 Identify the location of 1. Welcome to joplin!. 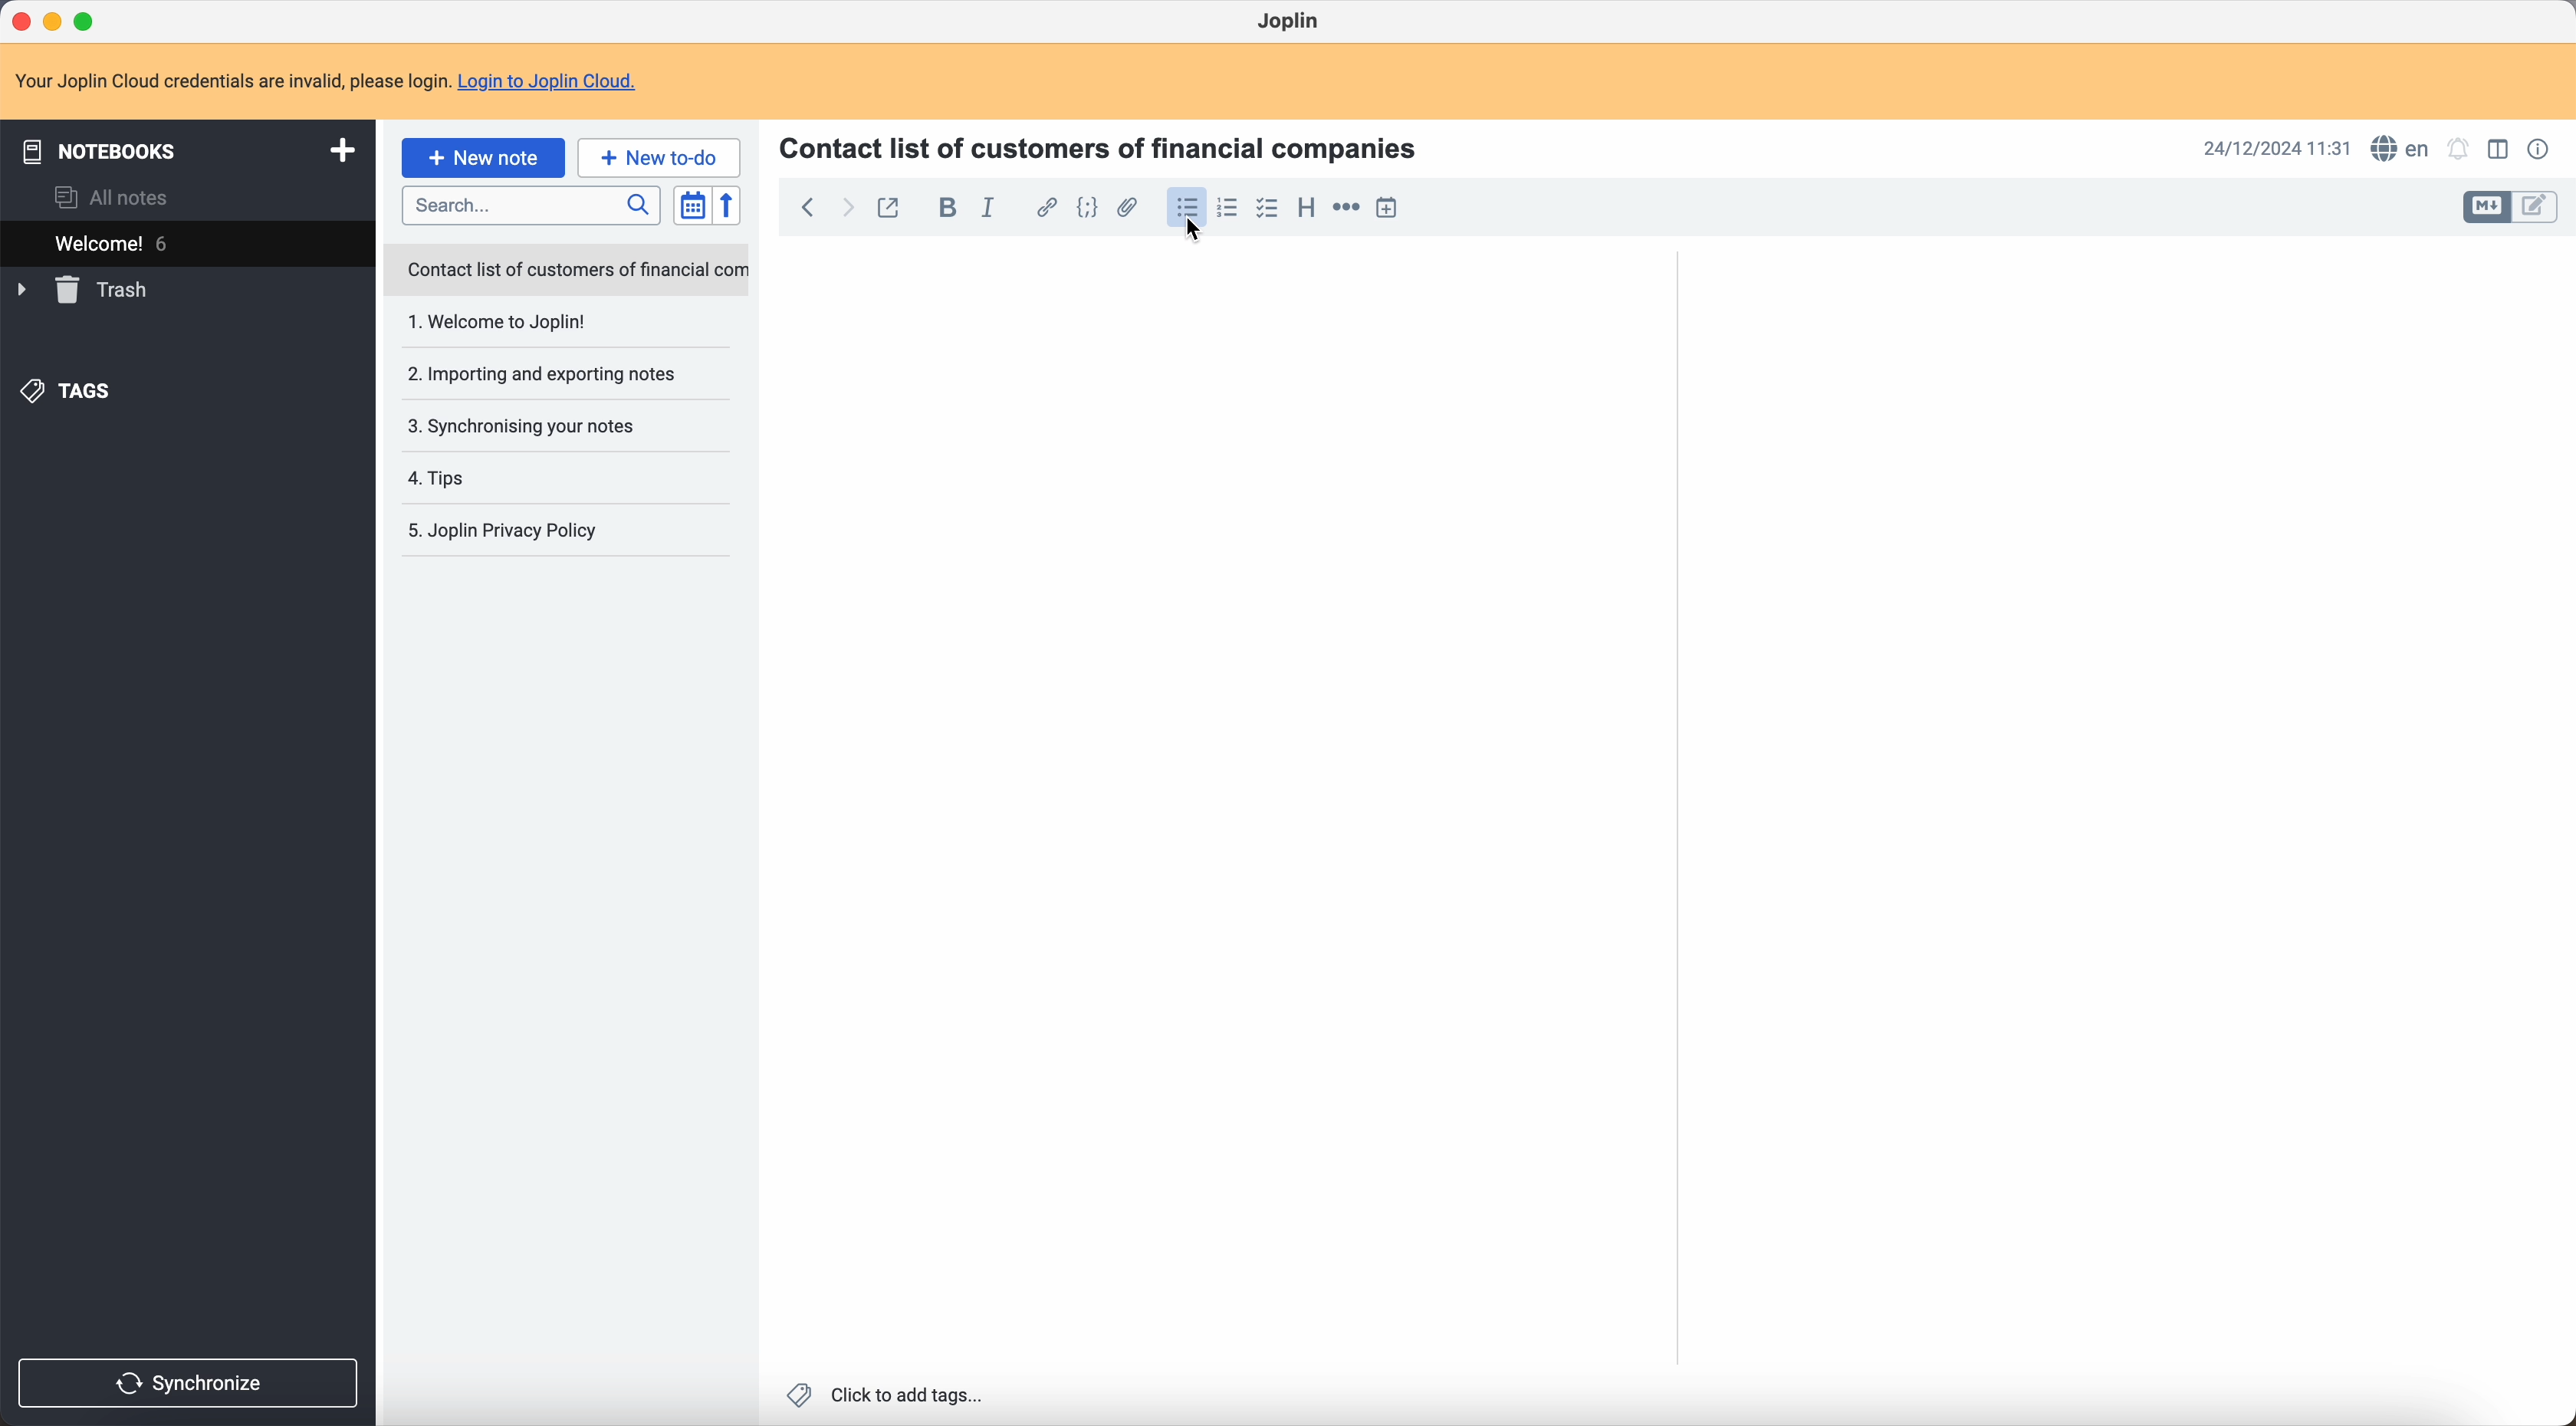
(544, 323).